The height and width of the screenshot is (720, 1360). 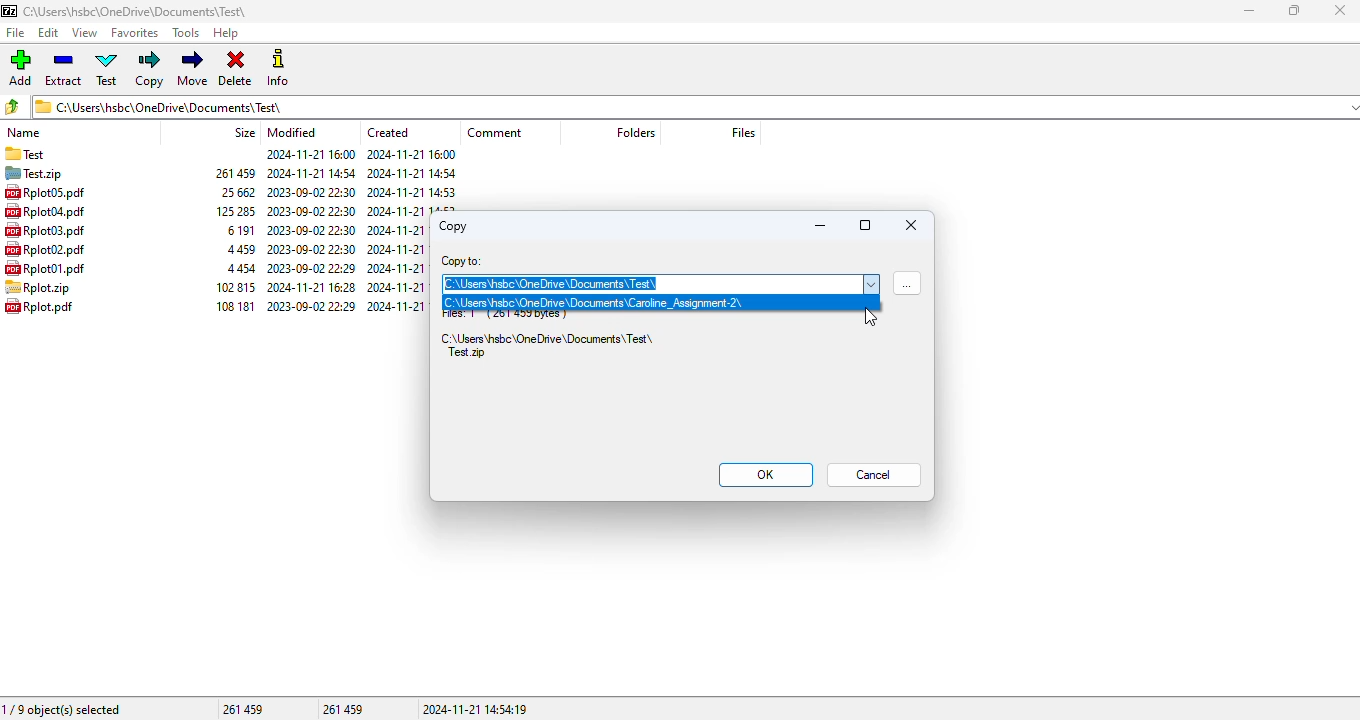 I want to click on browse for folders, so click(x=907, y=283).